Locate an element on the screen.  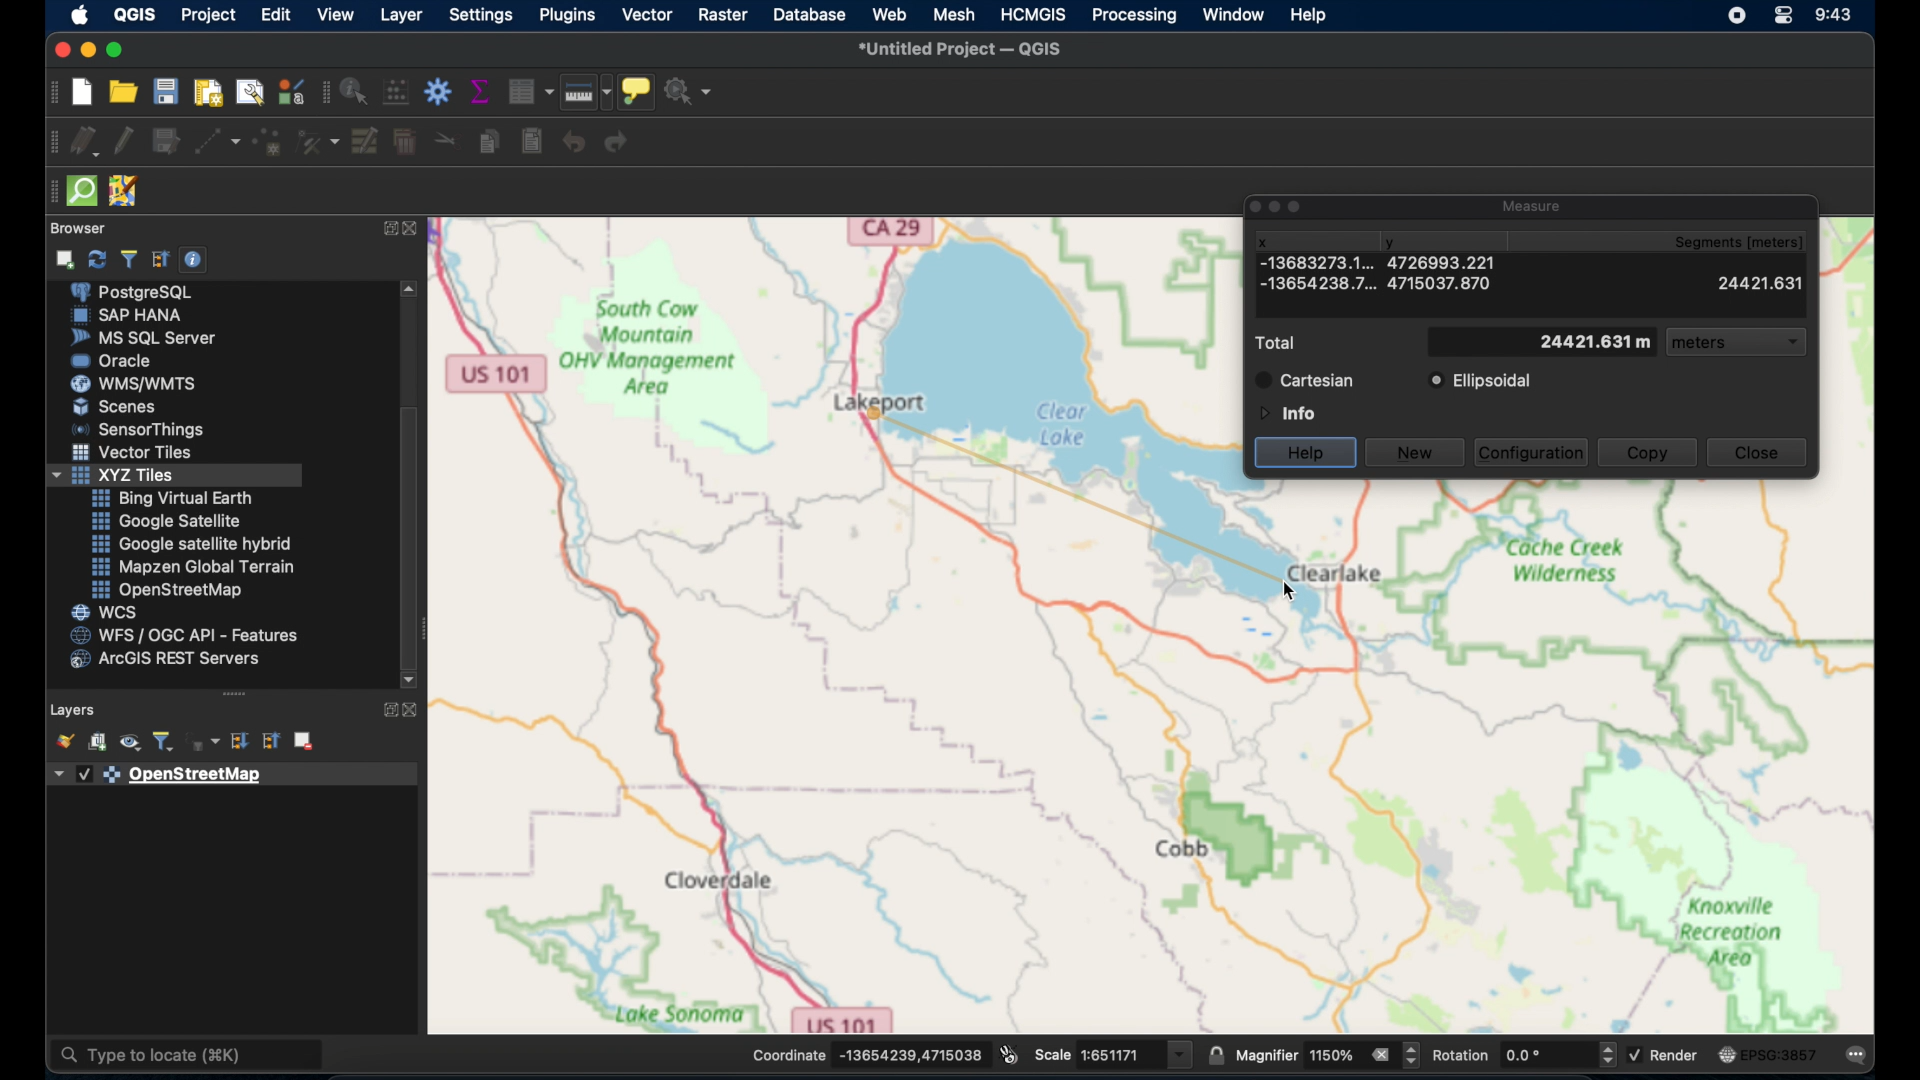
-13683273.1... 4726993.221 is located at coordinates (1303, 262).